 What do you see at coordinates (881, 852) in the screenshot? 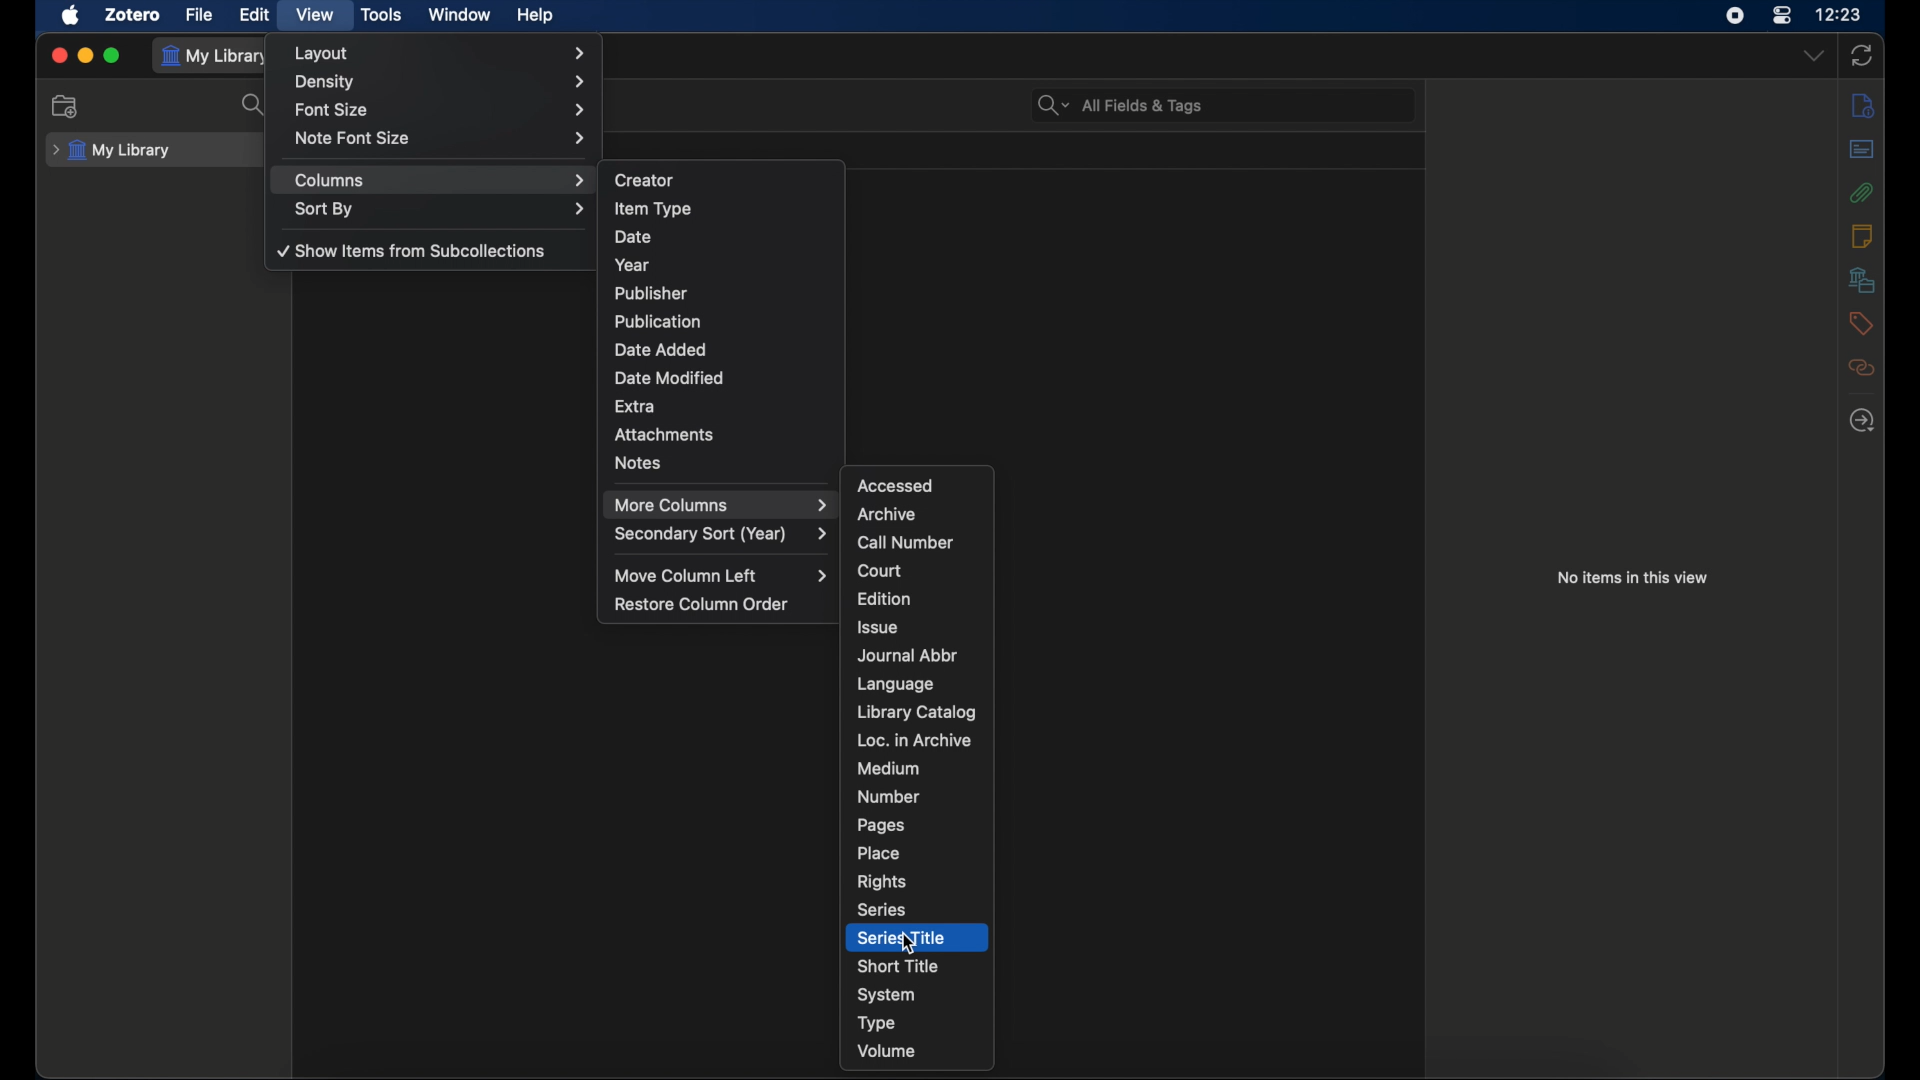
I see `place` at bounding box center [881, 852].